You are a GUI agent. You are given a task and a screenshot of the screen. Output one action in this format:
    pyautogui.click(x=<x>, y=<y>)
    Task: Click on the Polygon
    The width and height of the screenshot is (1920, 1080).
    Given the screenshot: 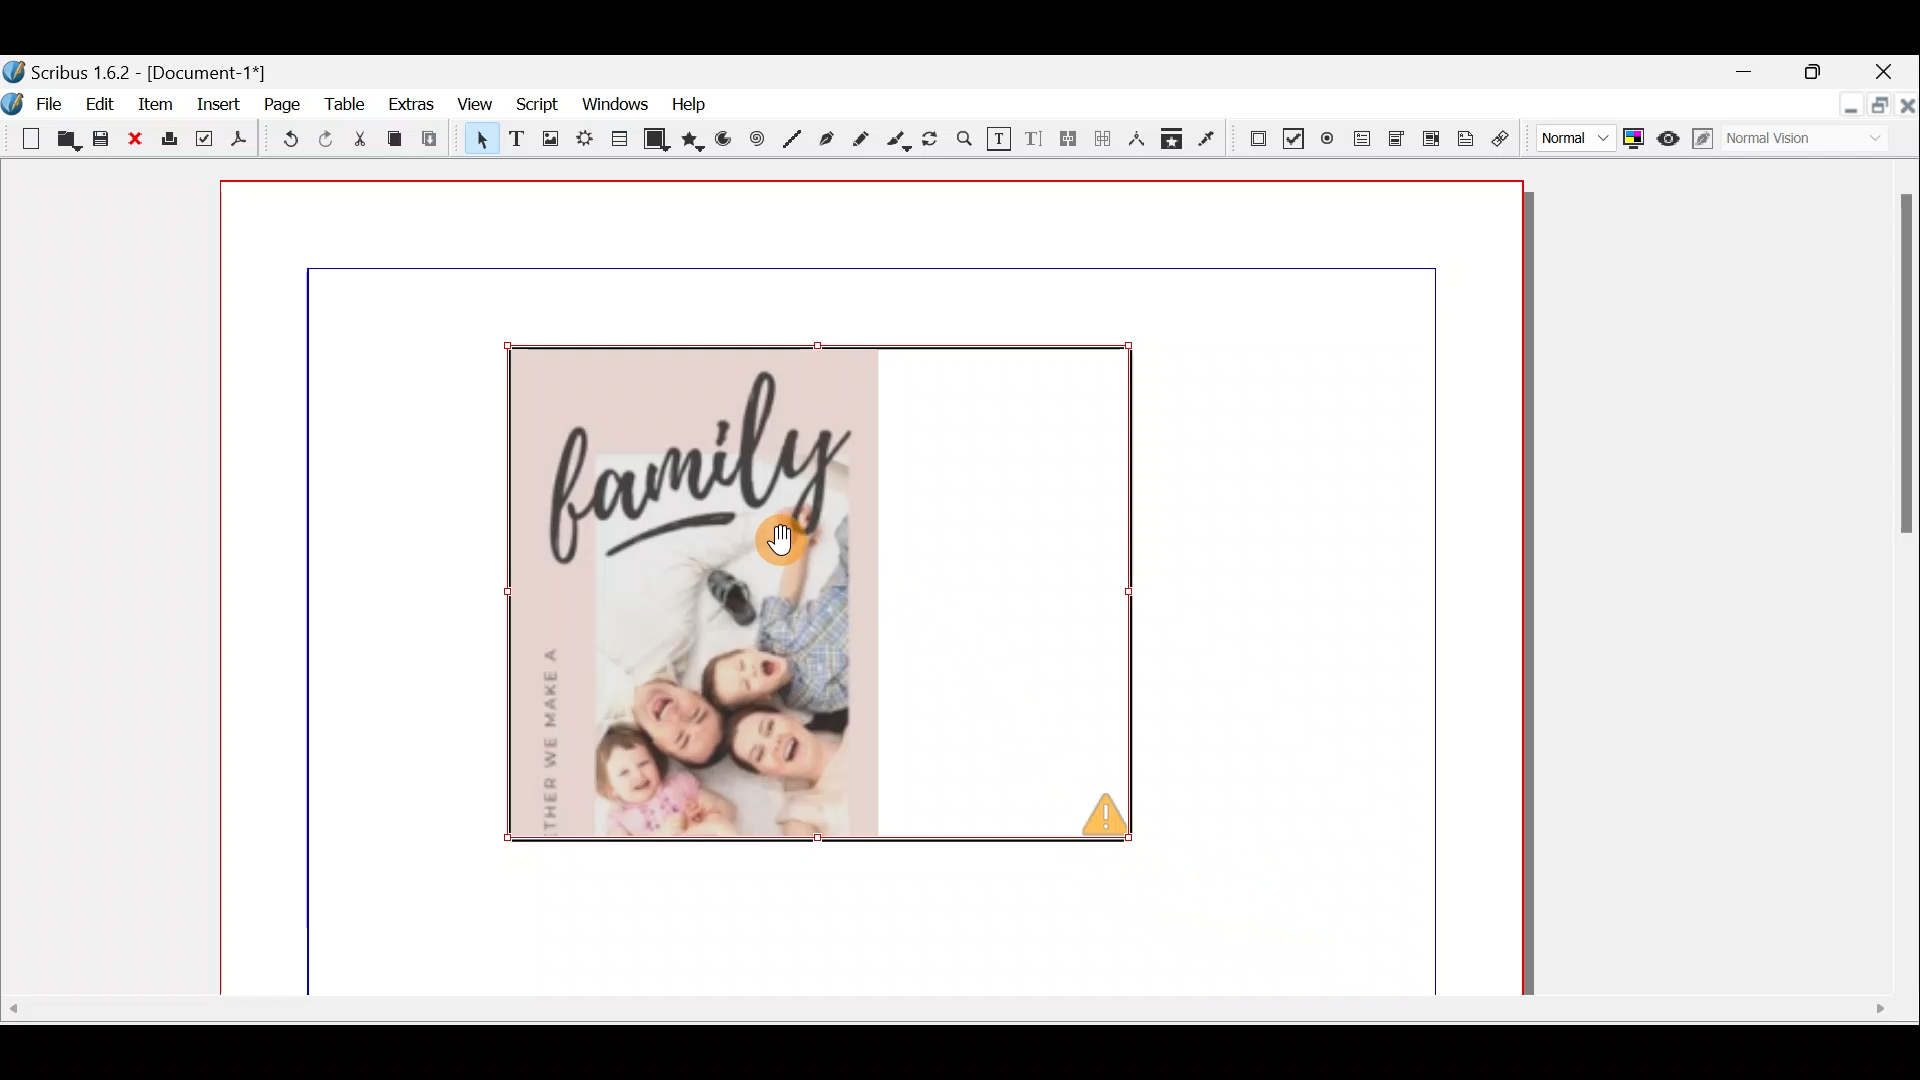 What is the action you would take?
    pyautogui.click(x=695, y=144)
    